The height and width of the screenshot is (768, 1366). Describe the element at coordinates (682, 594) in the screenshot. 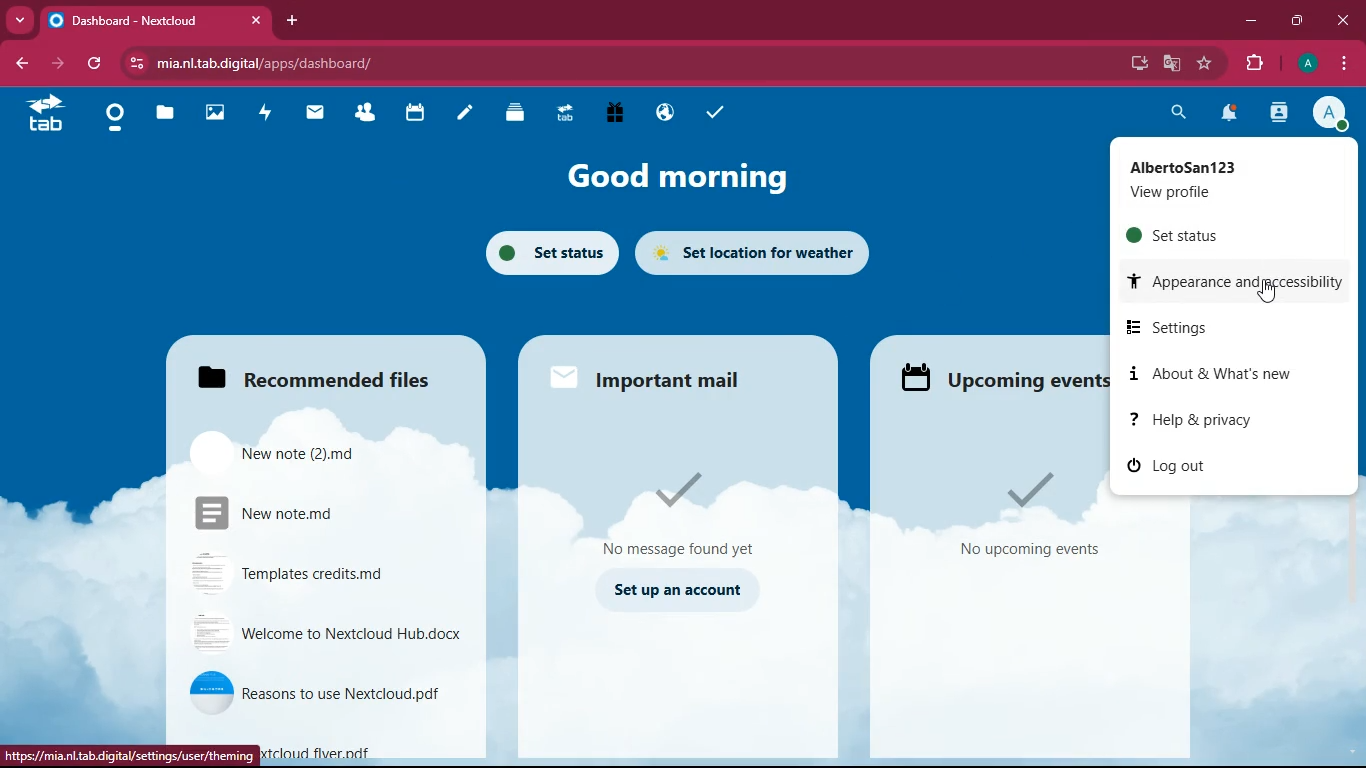

I see `set up` at that location.